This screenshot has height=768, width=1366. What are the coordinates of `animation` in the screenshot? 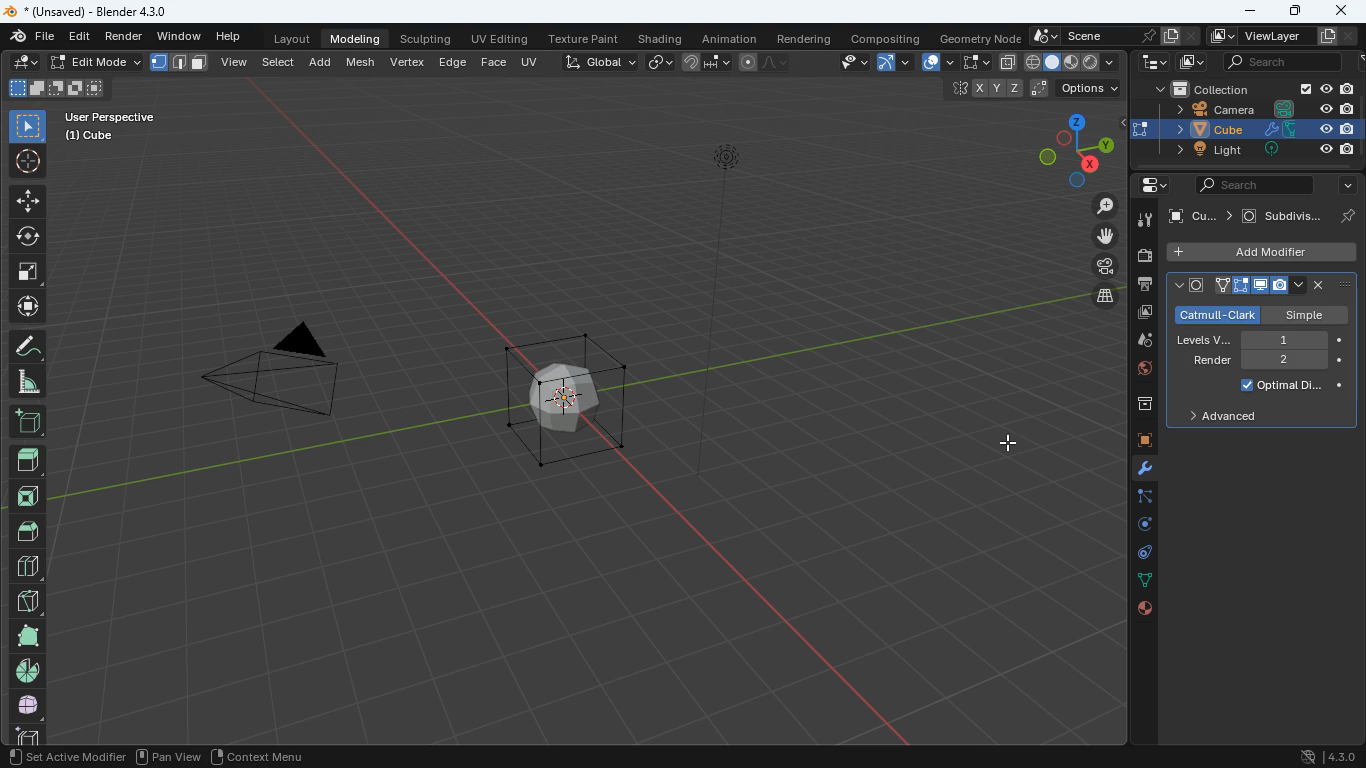 It's located at (730, 37).